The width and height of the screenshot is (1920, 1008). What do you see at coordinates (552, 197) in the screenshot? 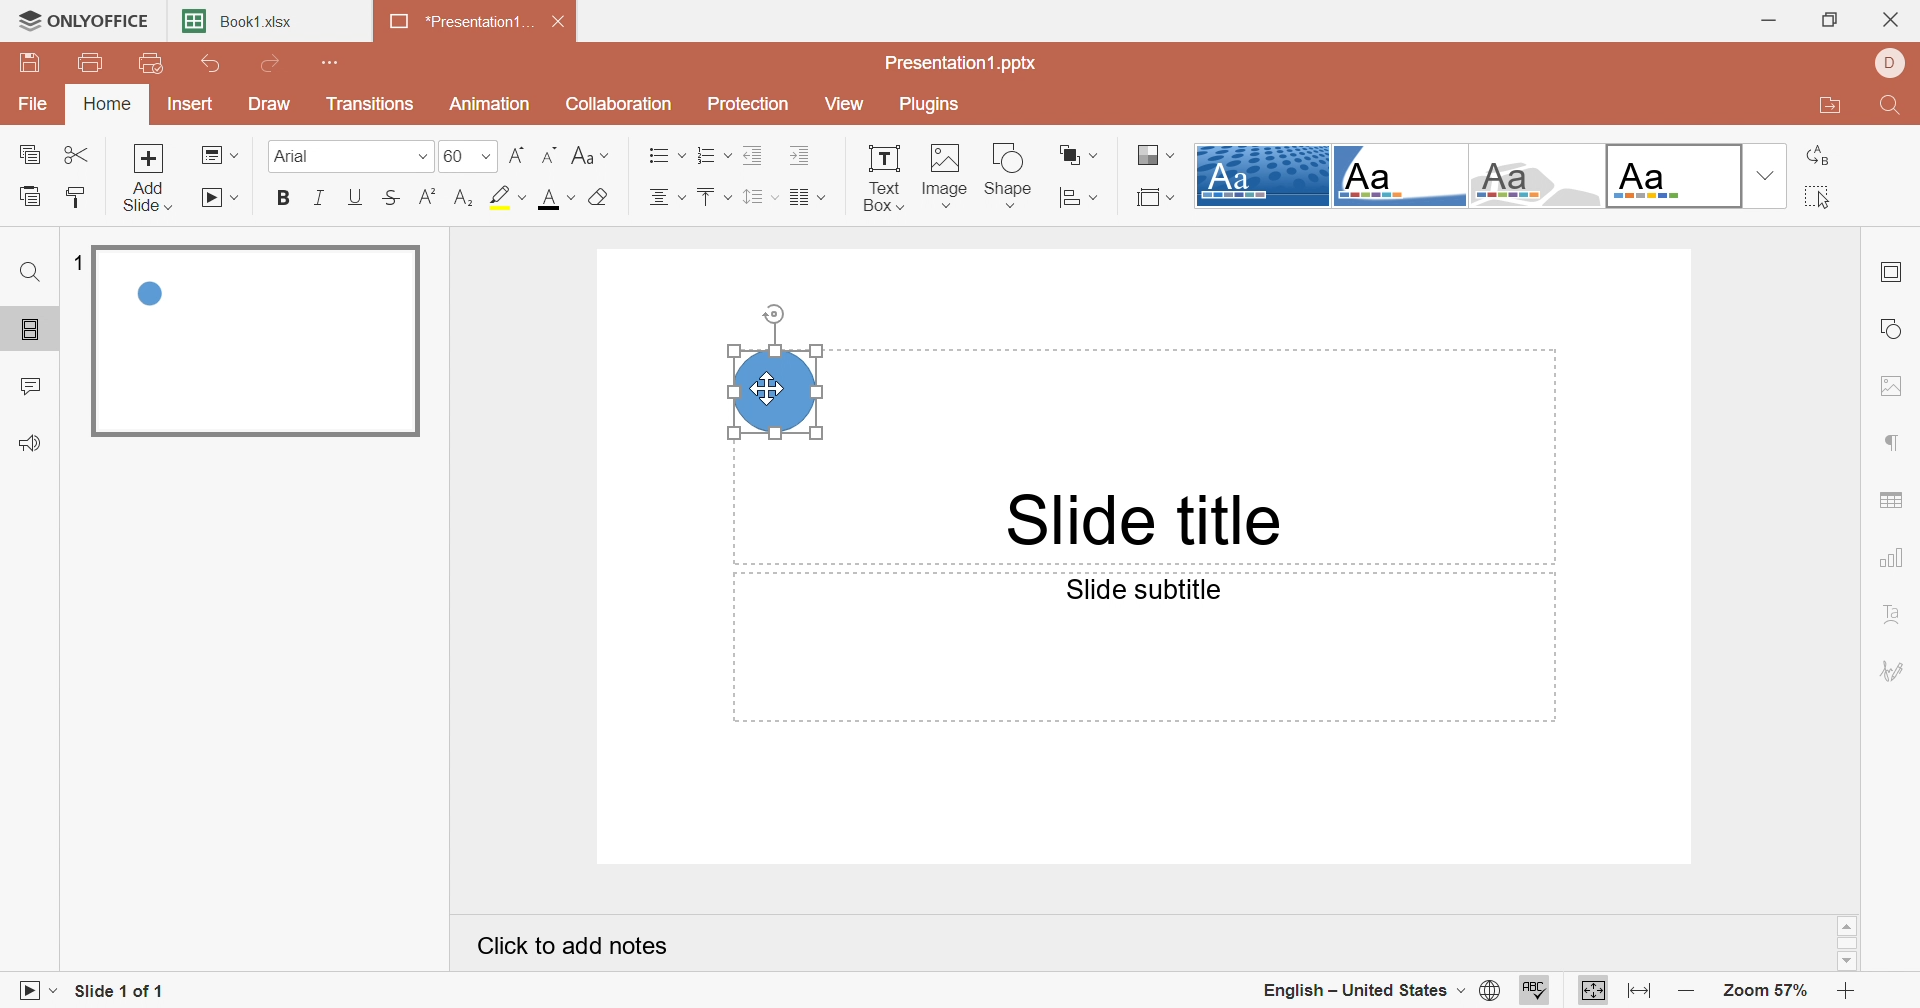
I see `Font color` at bounding box center [552, 197].